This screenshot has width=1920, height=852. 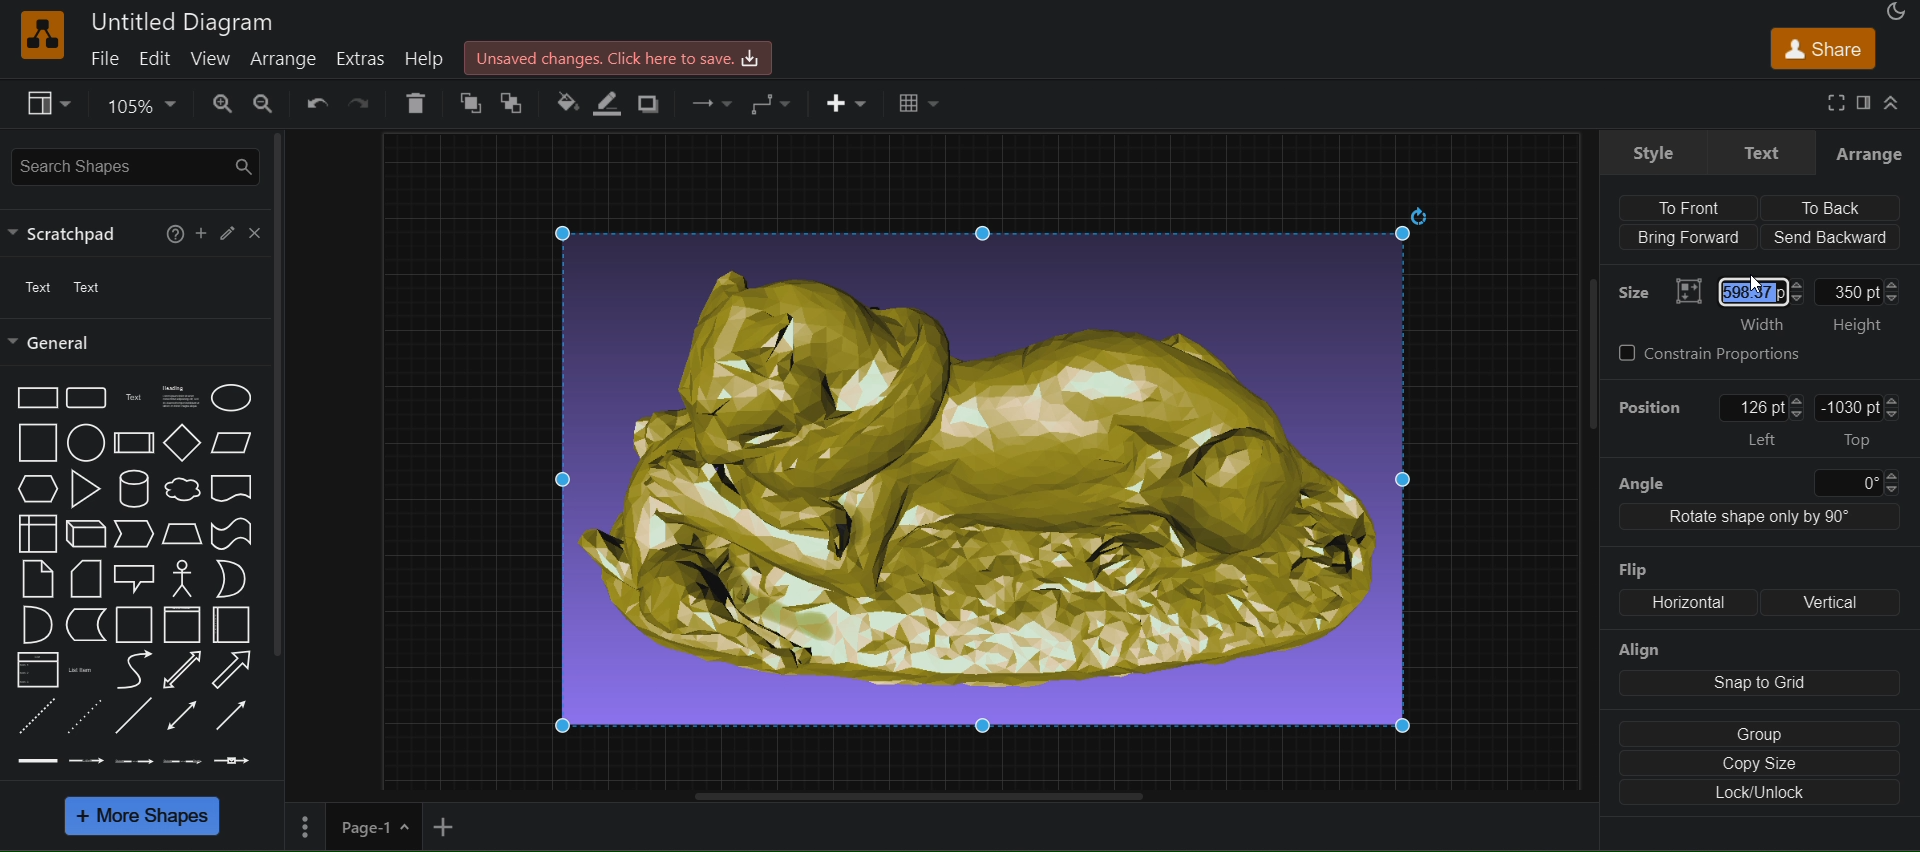 I want to click on file, so click(x=97, y=60).